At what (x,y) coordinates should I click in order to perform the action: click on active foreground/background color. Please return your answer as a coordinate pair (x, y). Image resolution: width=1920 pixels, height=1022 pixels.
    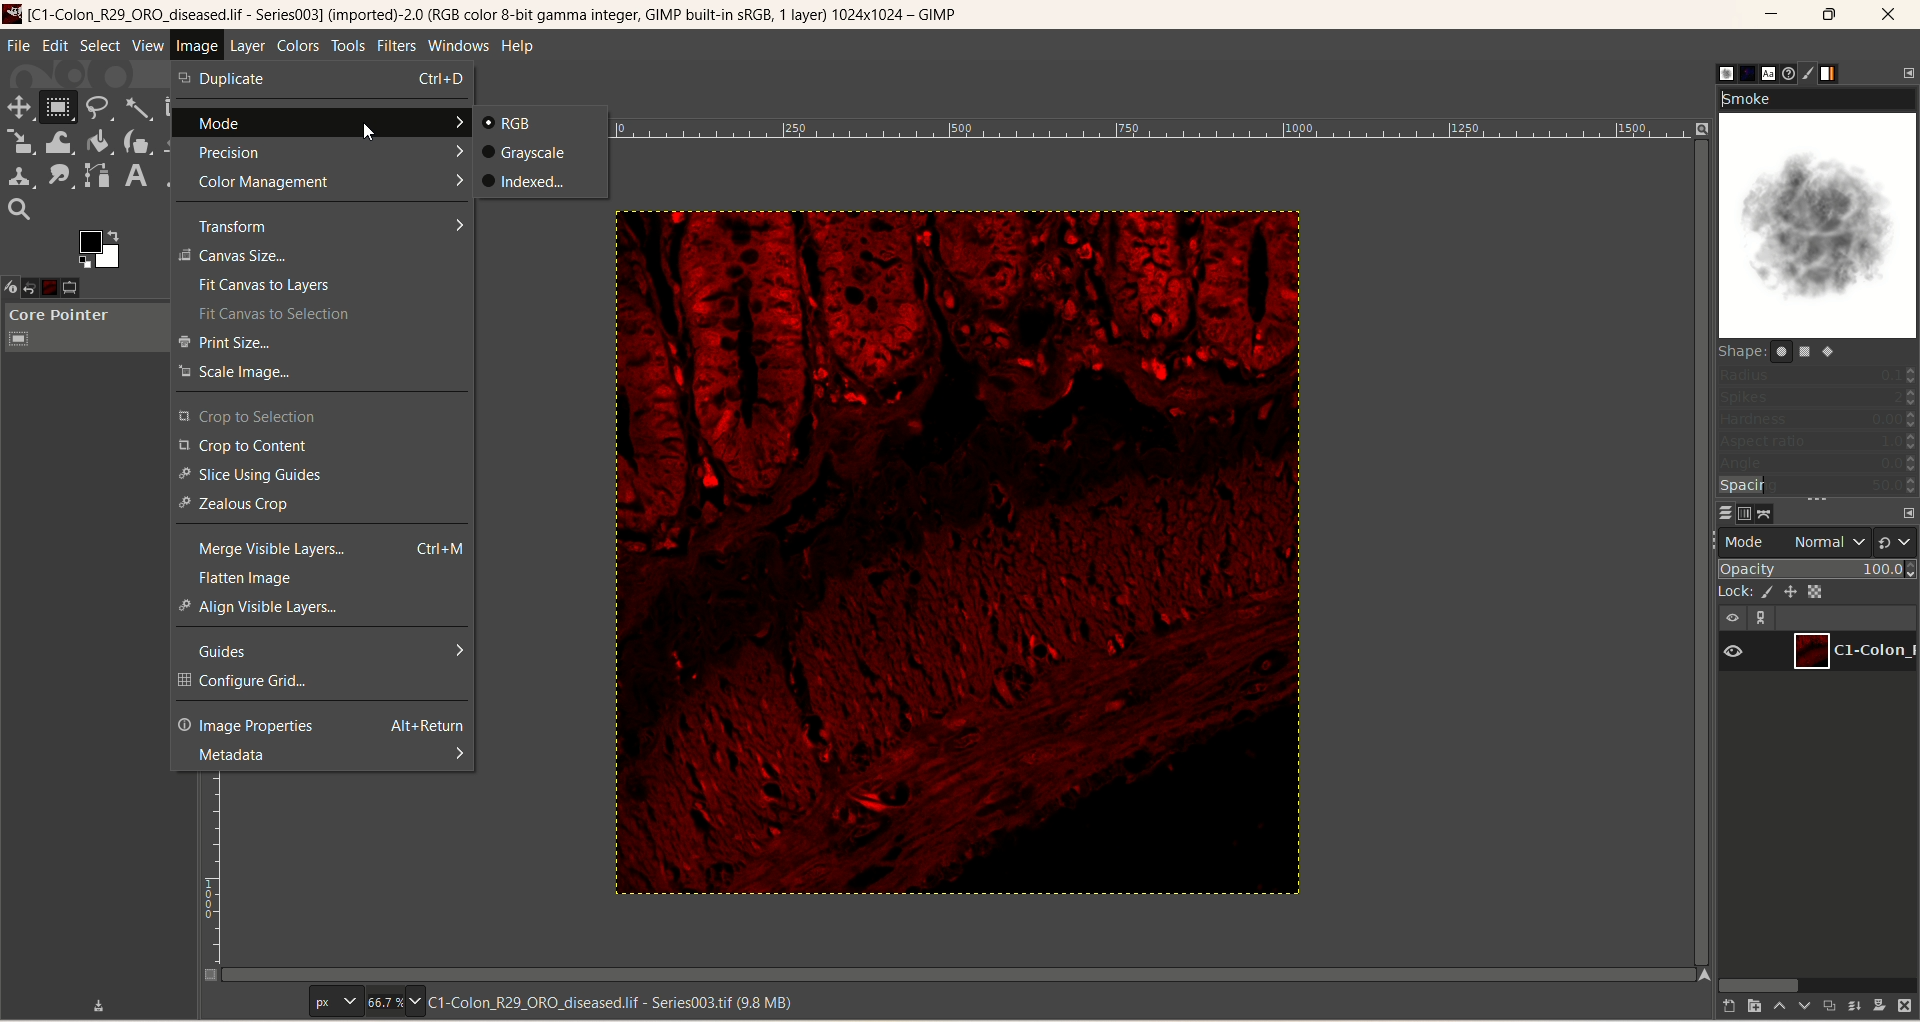
    Looking at the image, I should click on (100, 249).